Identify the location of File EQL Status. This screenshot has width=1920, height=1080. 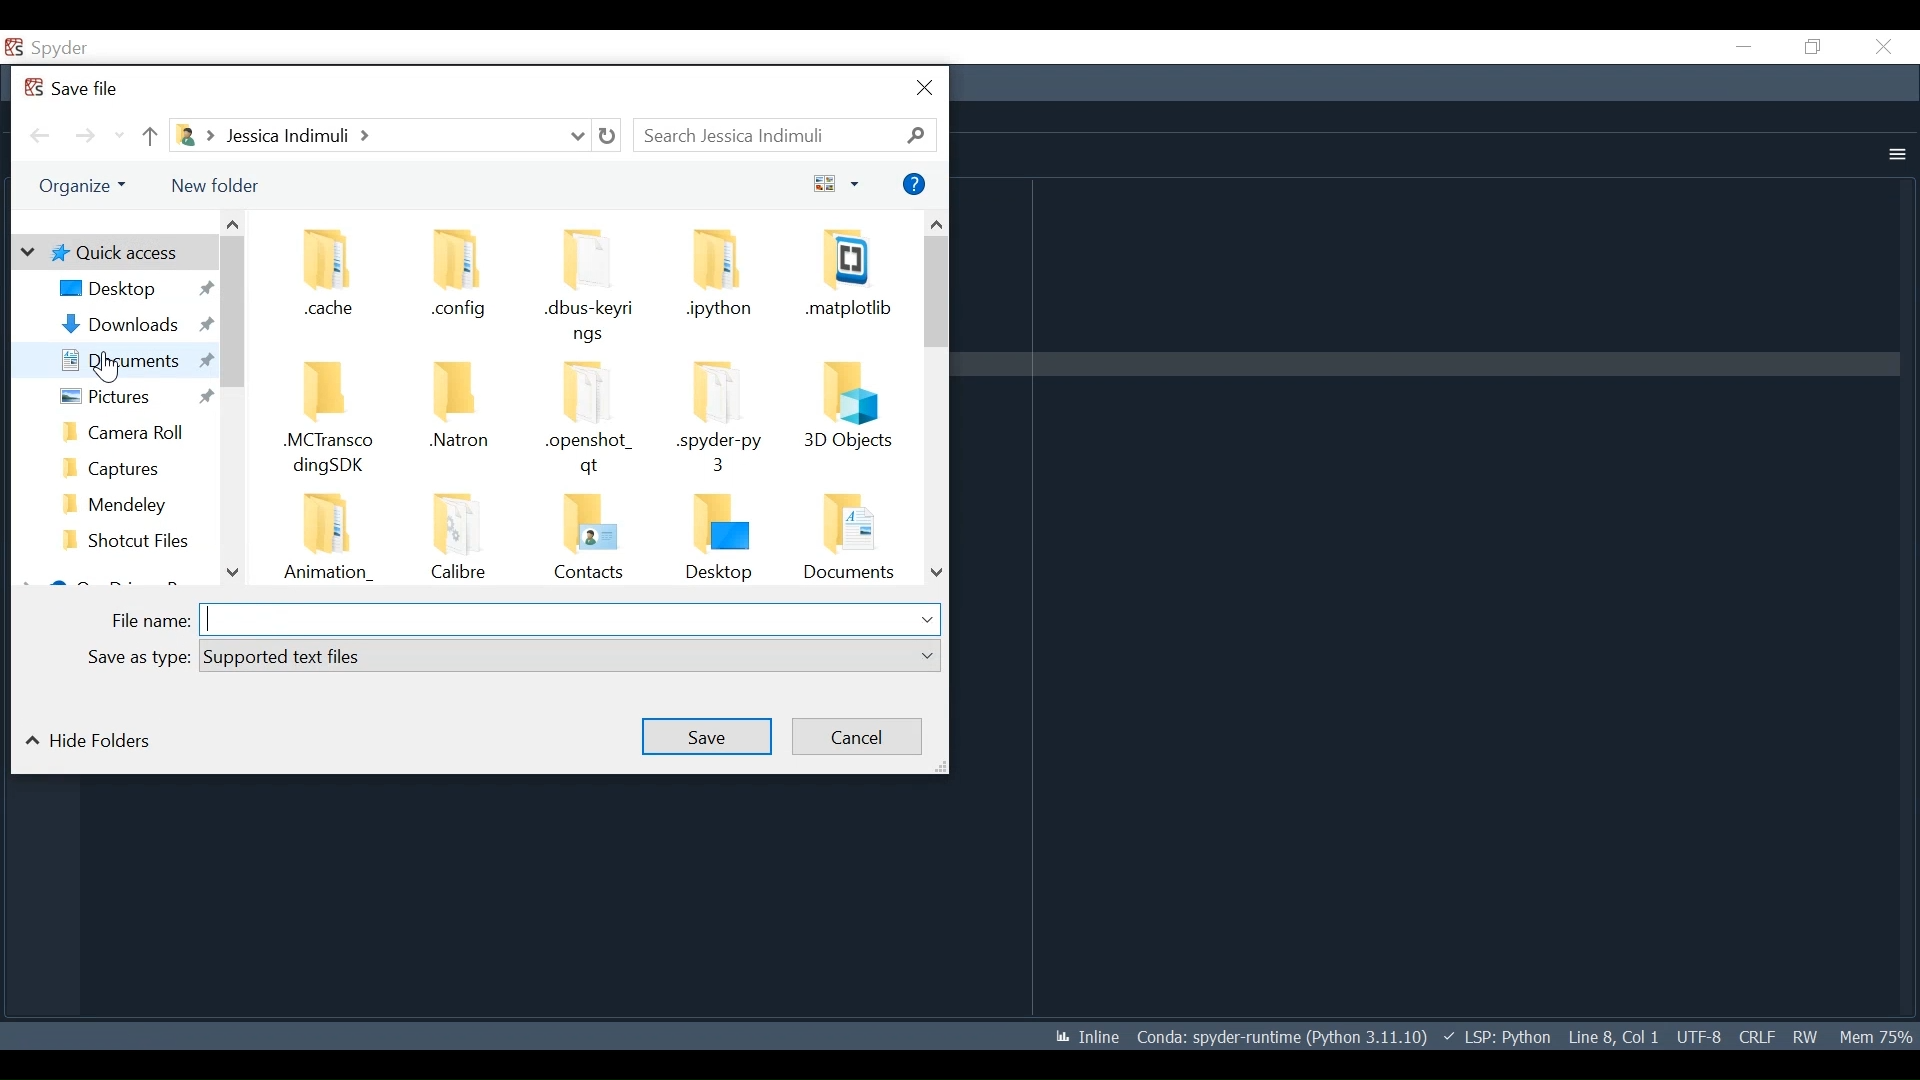
(1757, 1037).